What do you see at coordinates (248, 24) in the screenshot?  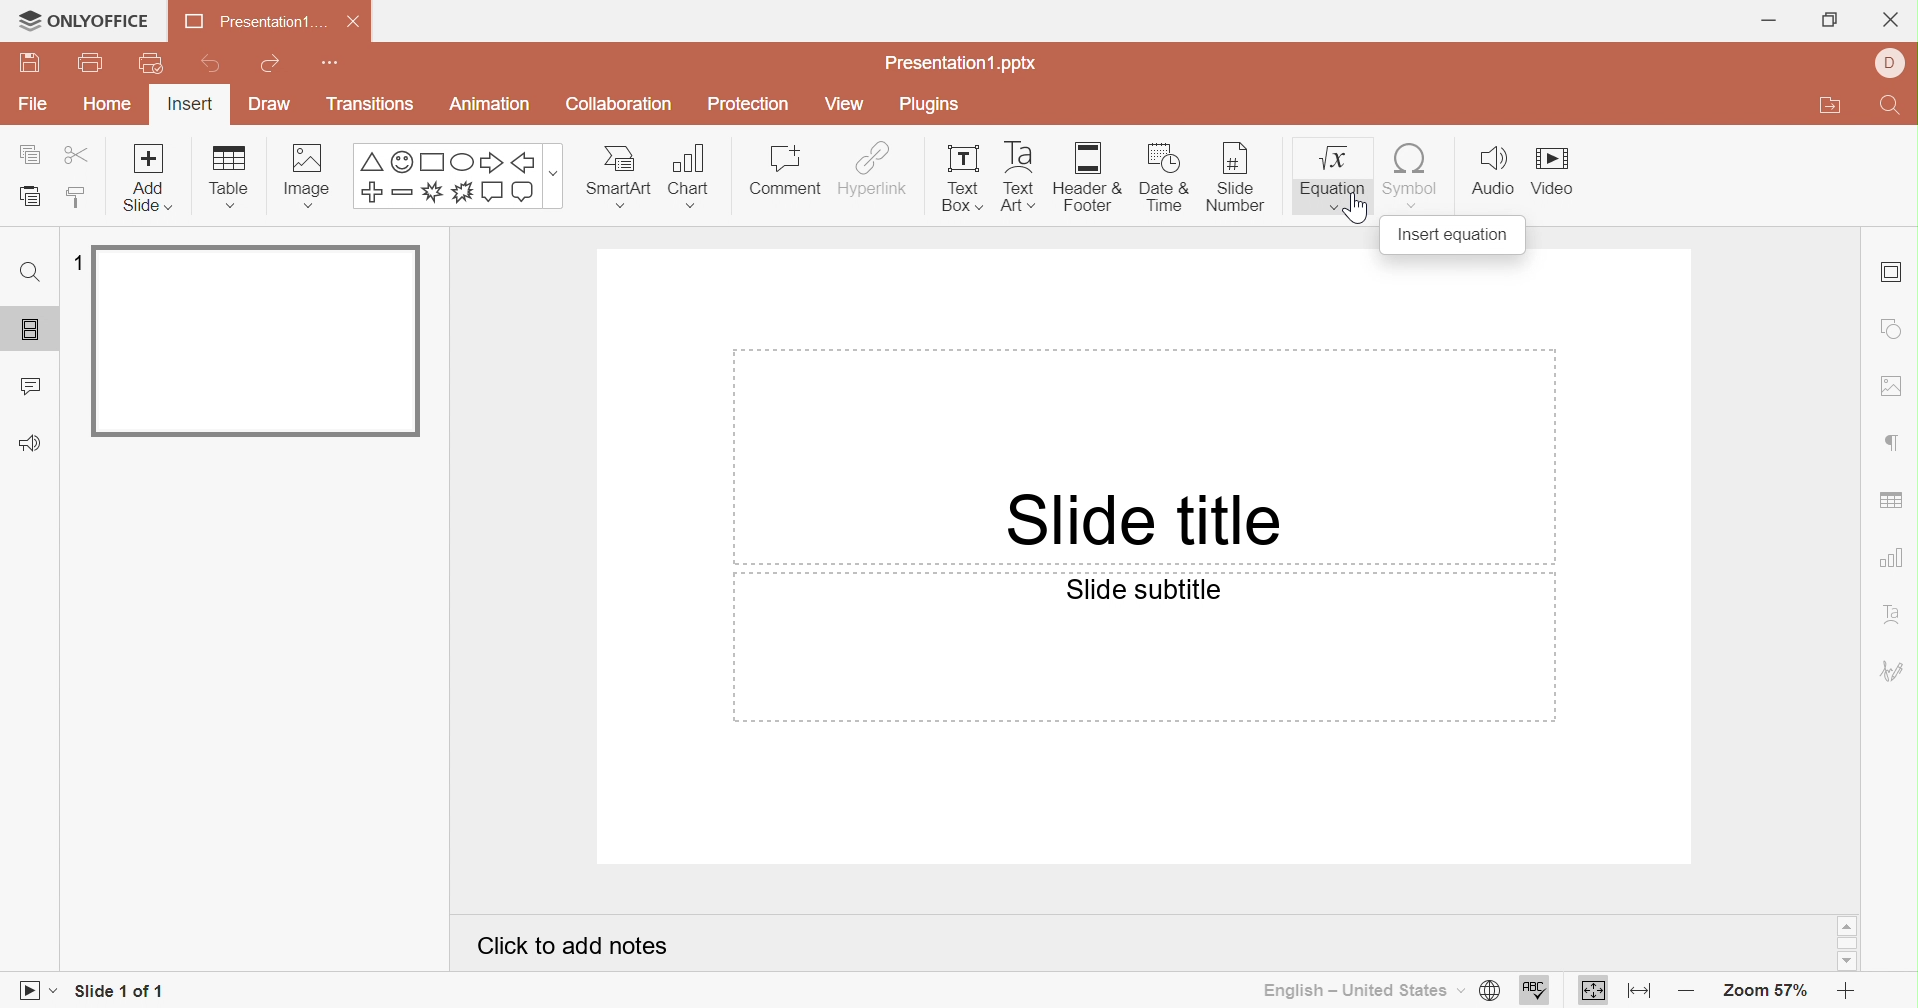 I see `Presentation1` at bounding box center [248, 24].